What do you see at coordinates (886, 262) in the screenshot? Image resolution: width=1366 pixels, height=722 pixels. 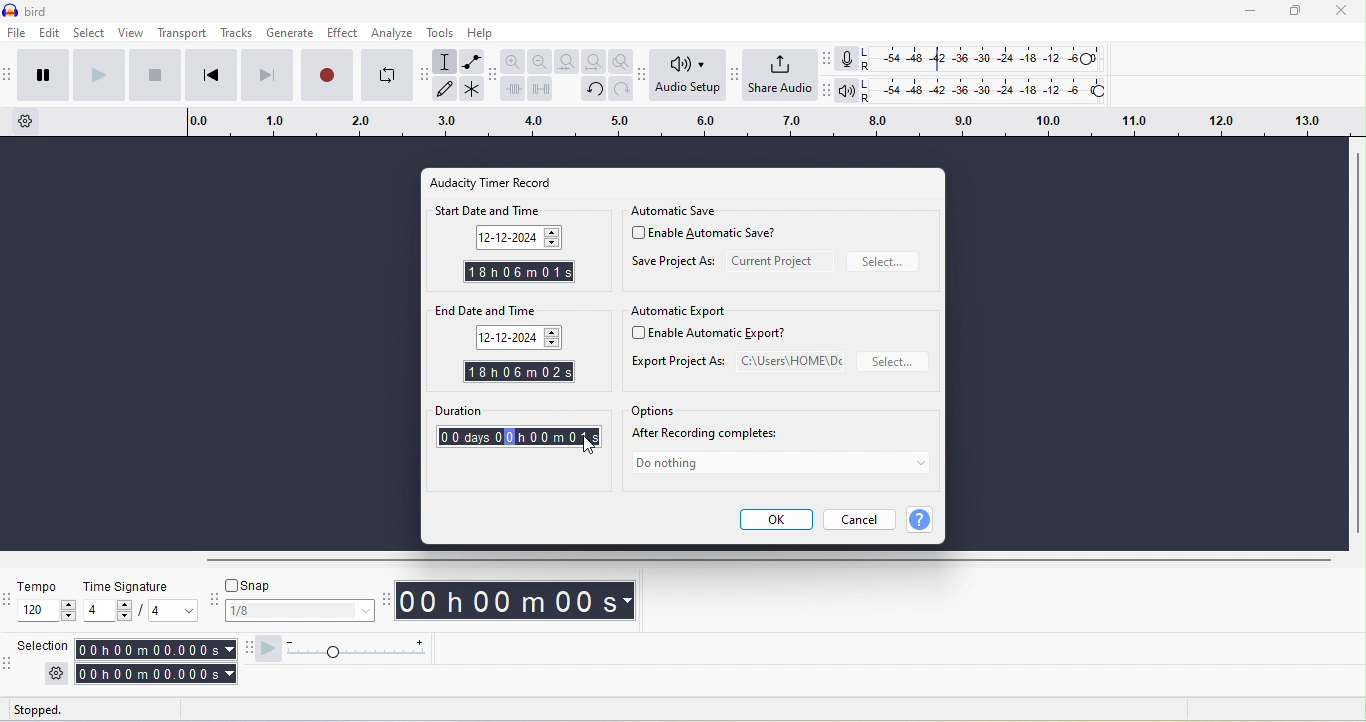 I see `select` at bounding box center [886, 262].